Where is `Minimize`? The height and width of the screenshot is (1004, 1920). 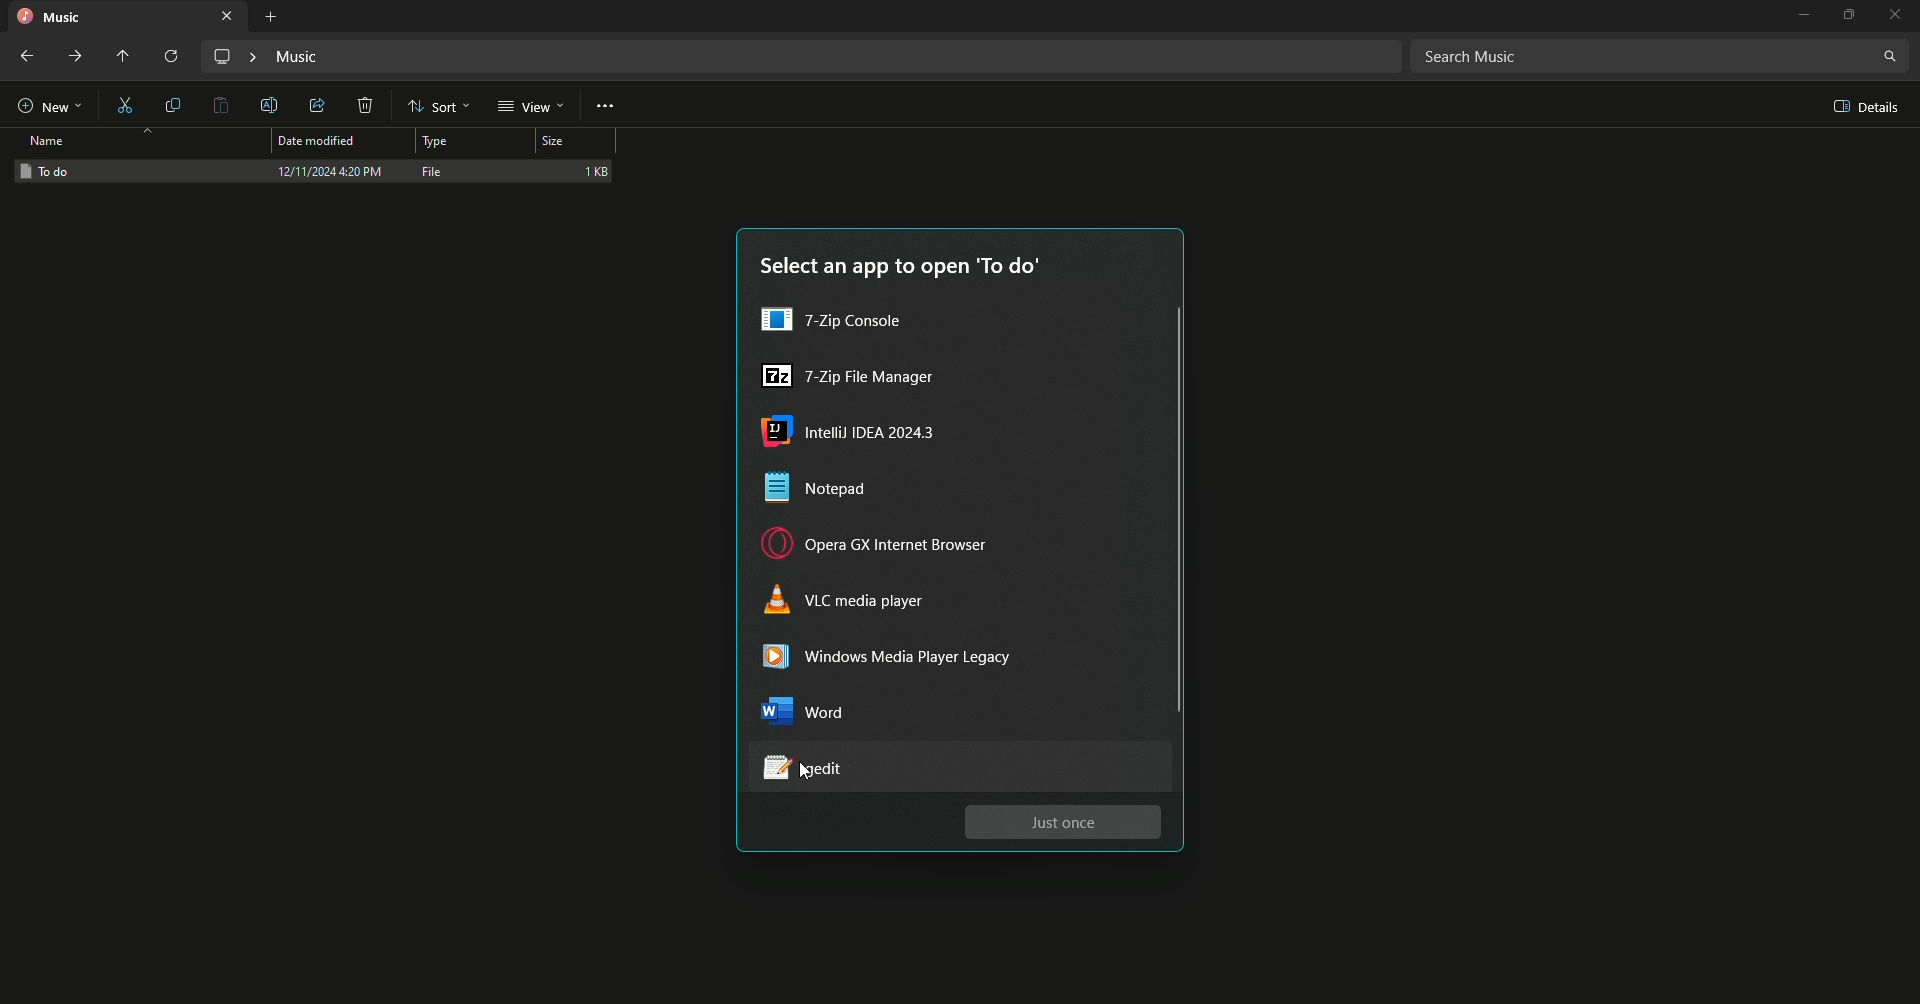 Minimize is located at coordinates (1802, 17).